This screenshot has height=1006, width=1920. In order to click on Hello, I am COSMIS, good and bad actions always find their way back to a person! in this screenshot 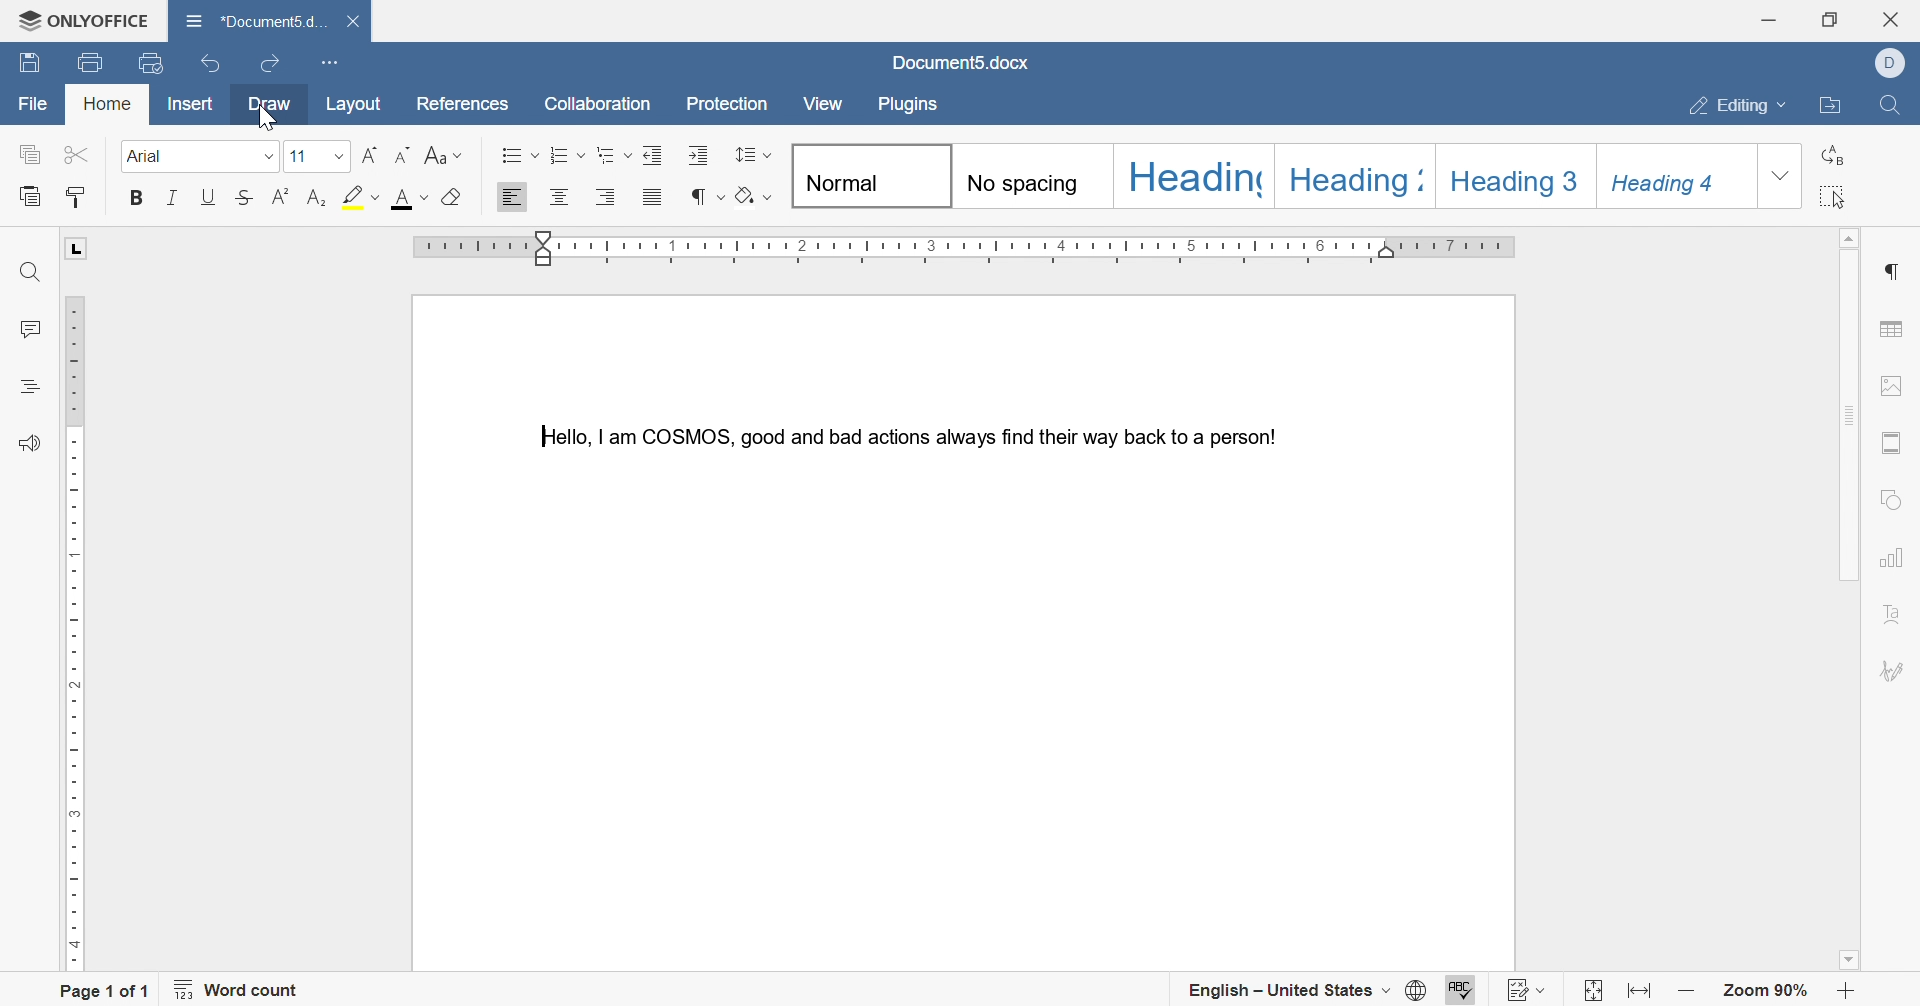, I will do `click(903, 433)`.